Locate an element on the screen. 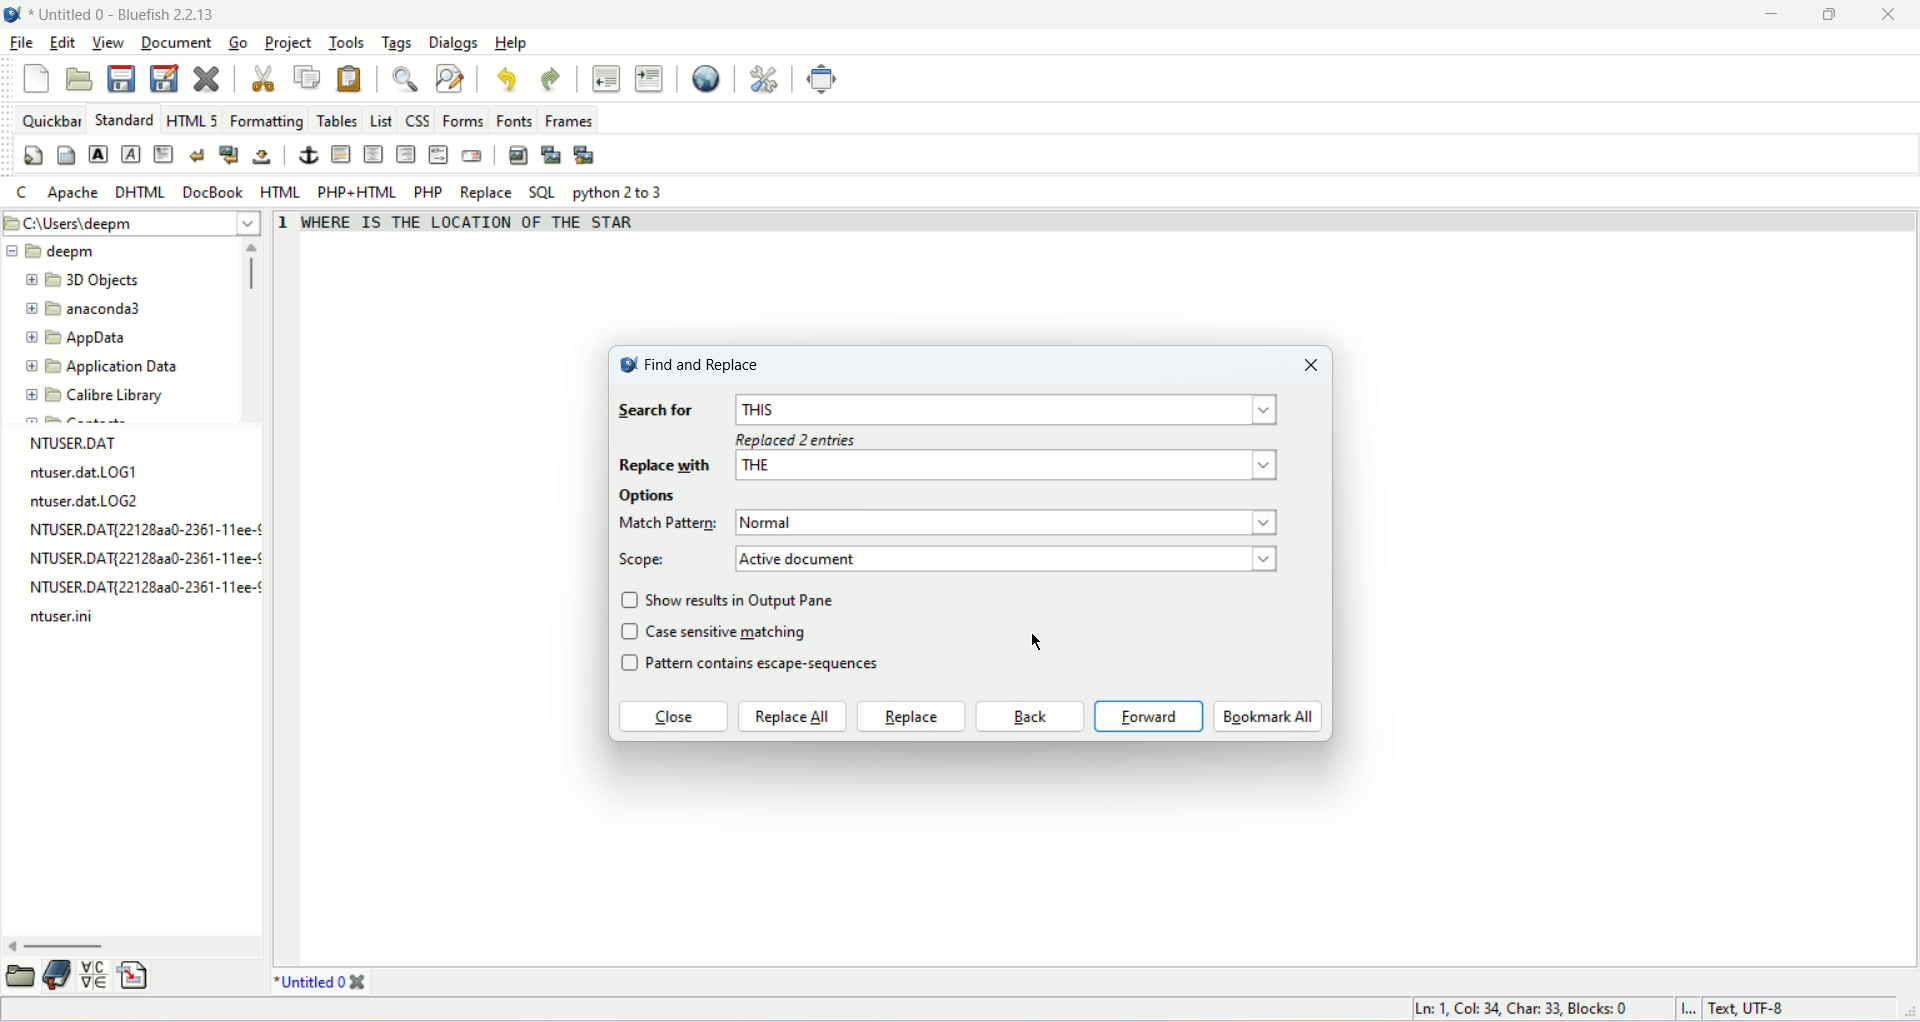  quickbar is located at coordinates (50, 120).